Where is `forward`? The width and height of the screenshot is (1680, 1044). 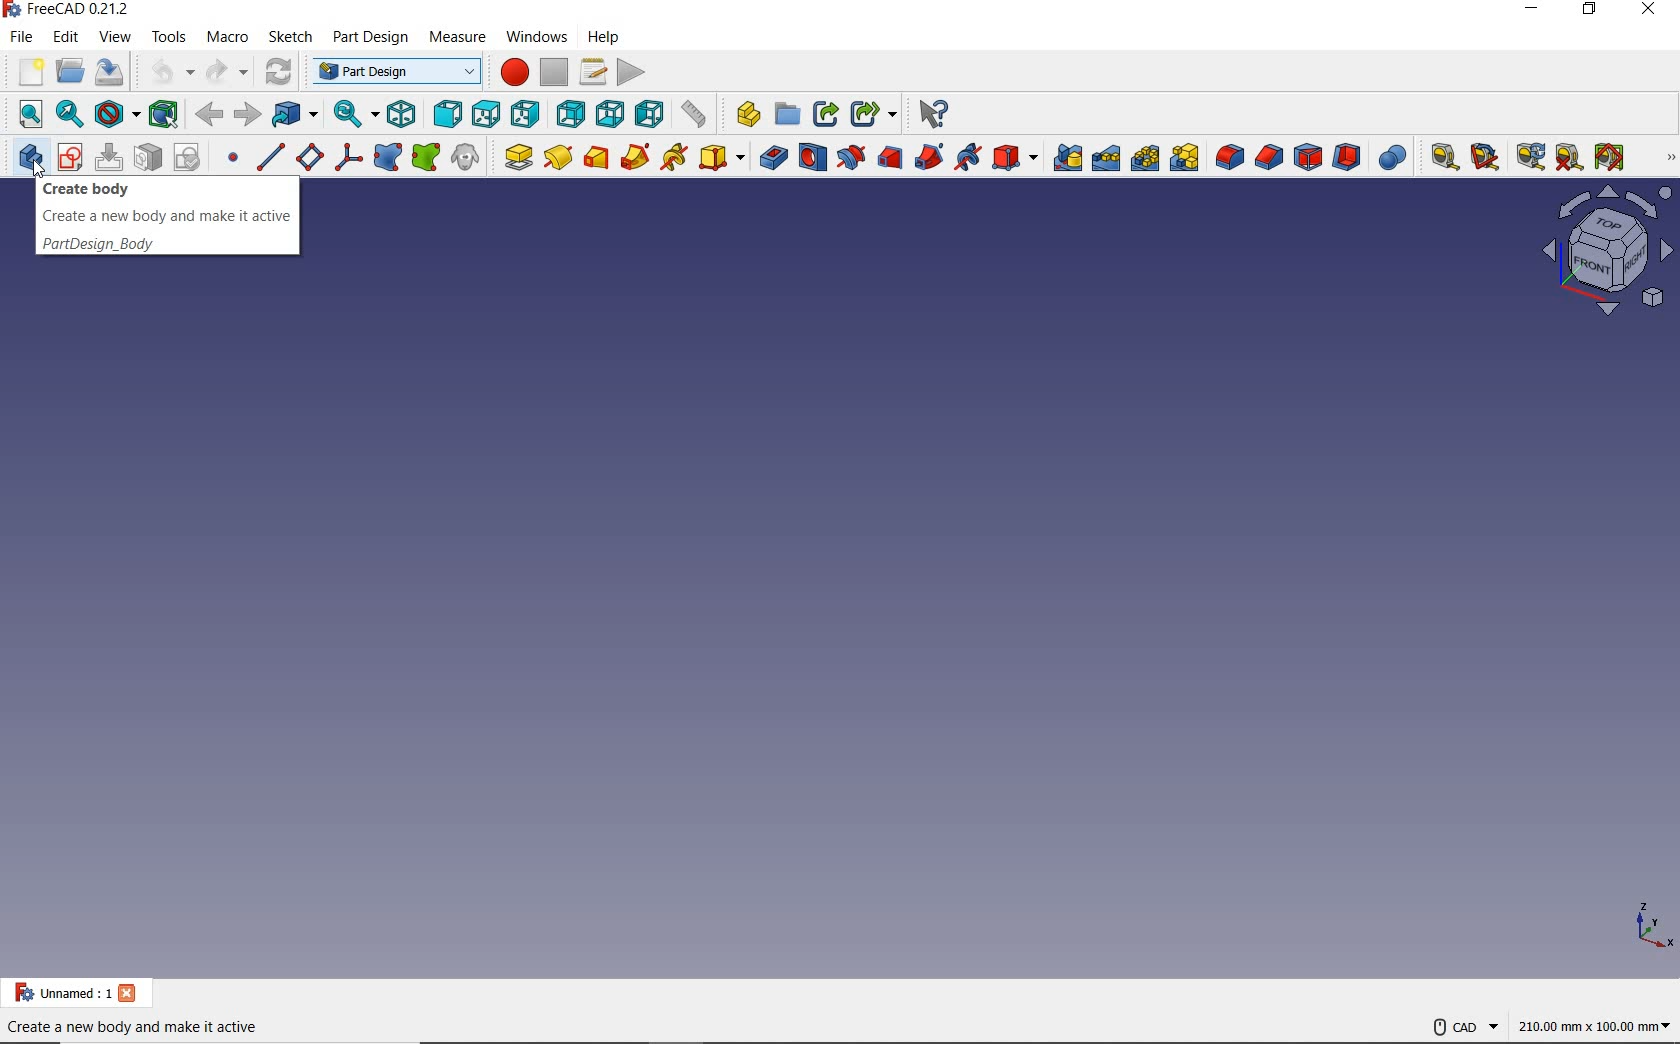
forward is located at coordinates (245, 116).